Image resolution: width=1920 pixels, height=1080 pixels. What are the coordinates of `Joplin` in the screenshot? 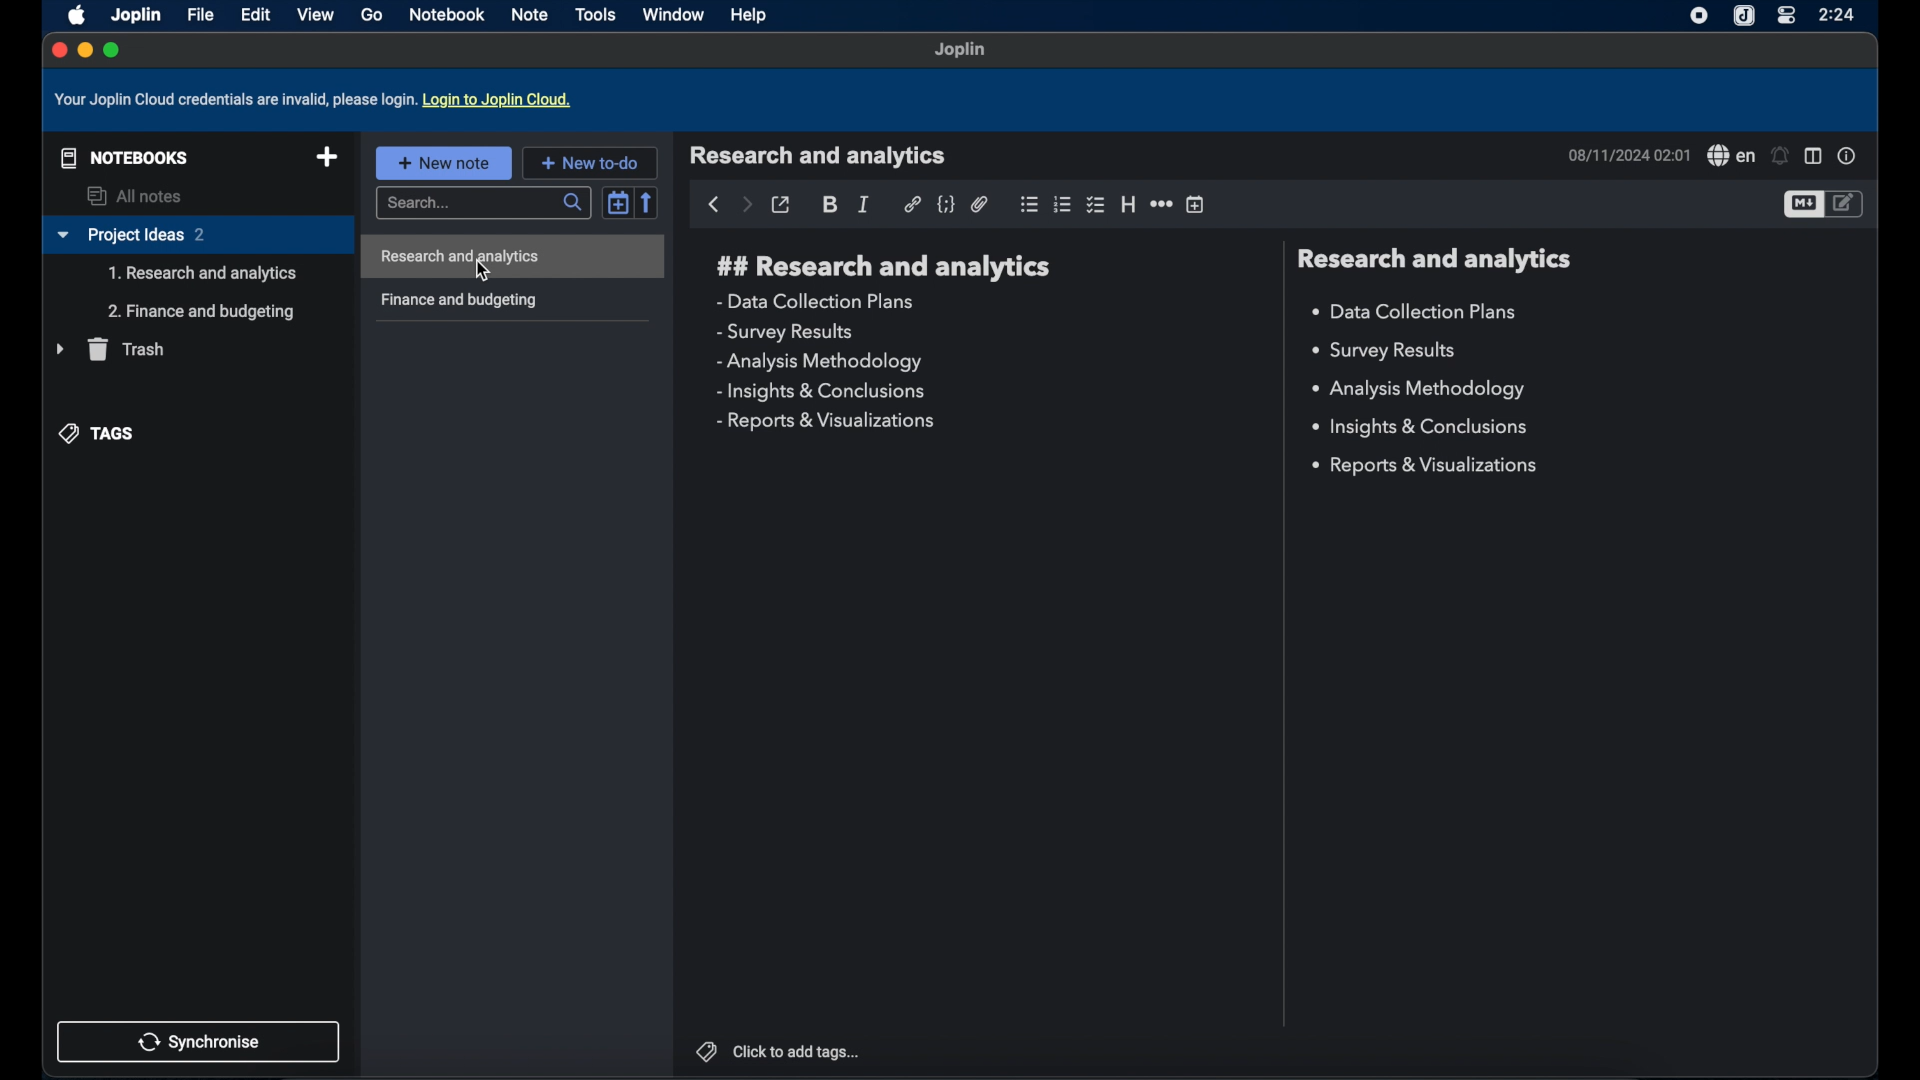 It's located at (961, 51).